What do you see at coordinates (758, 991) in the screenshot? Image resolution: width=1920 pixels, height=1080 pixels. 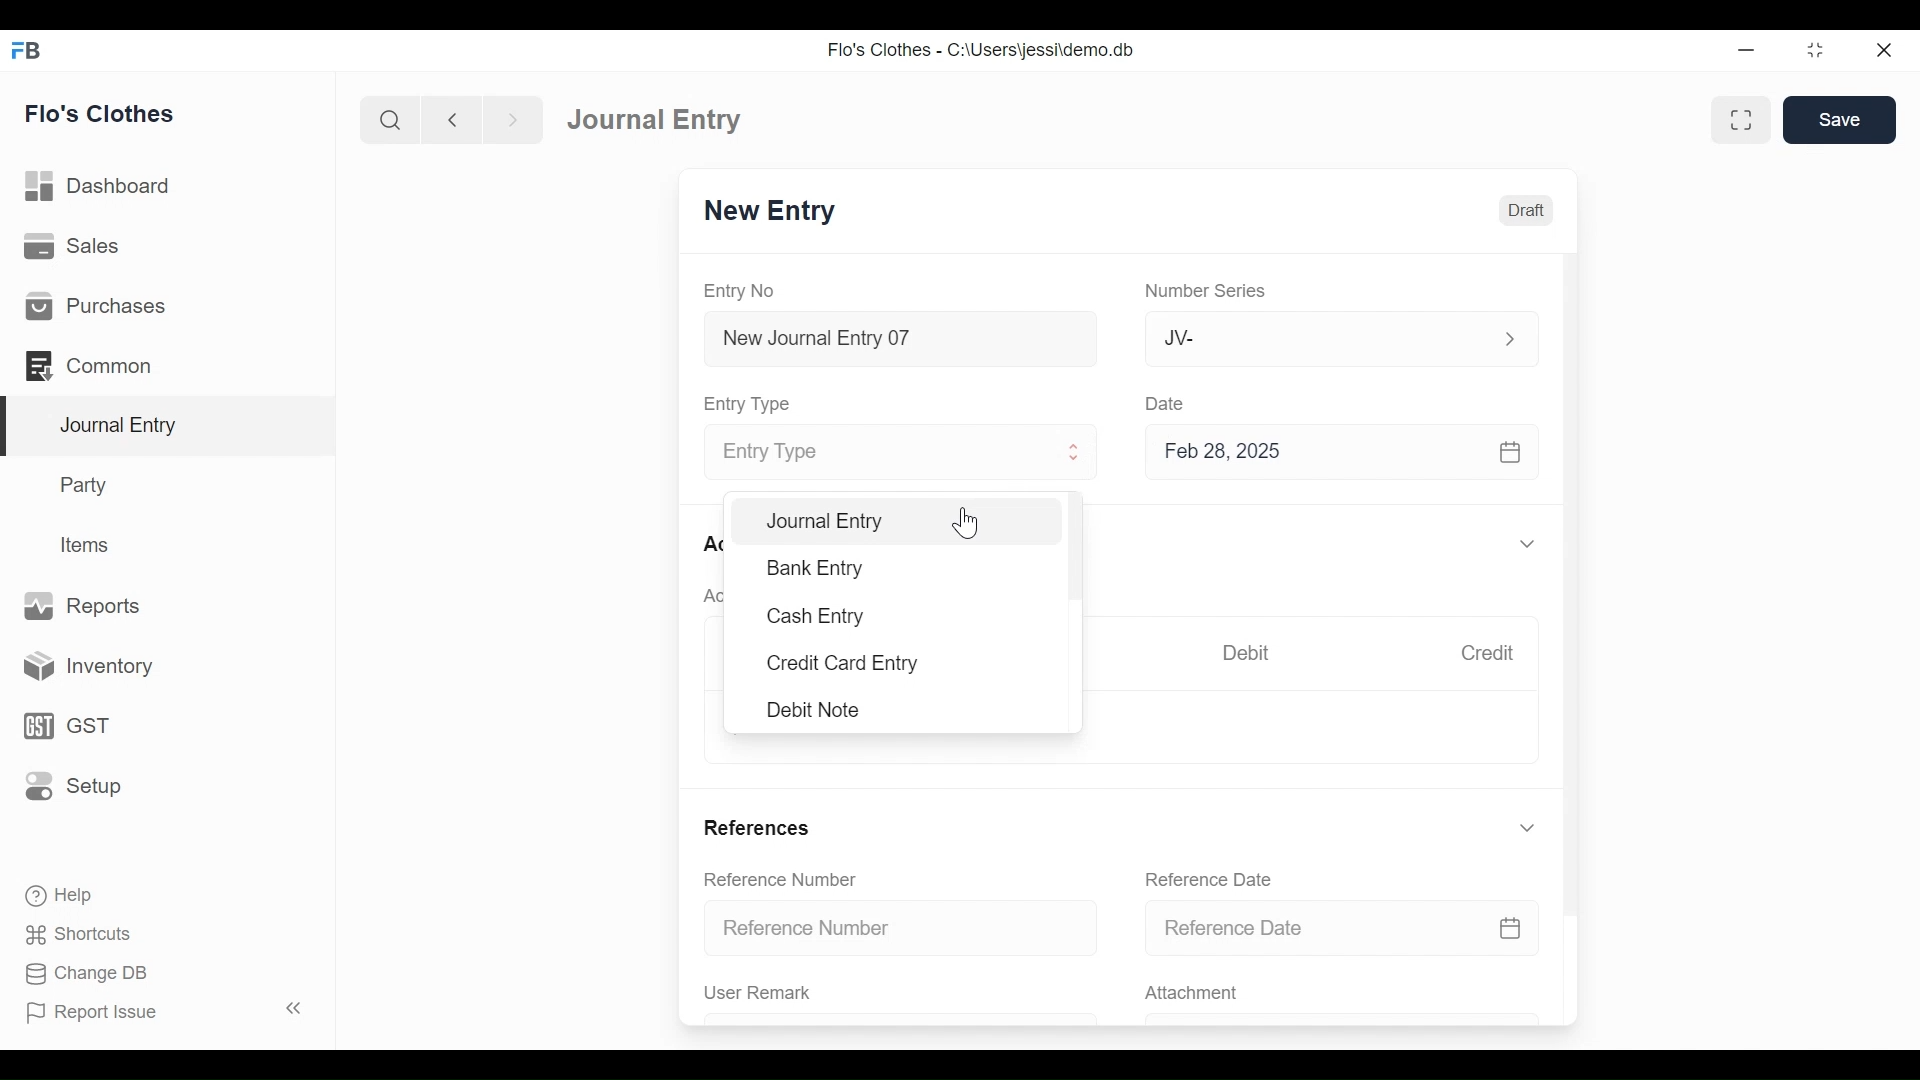 I see `User Remark` at bounding box center [758, 991].